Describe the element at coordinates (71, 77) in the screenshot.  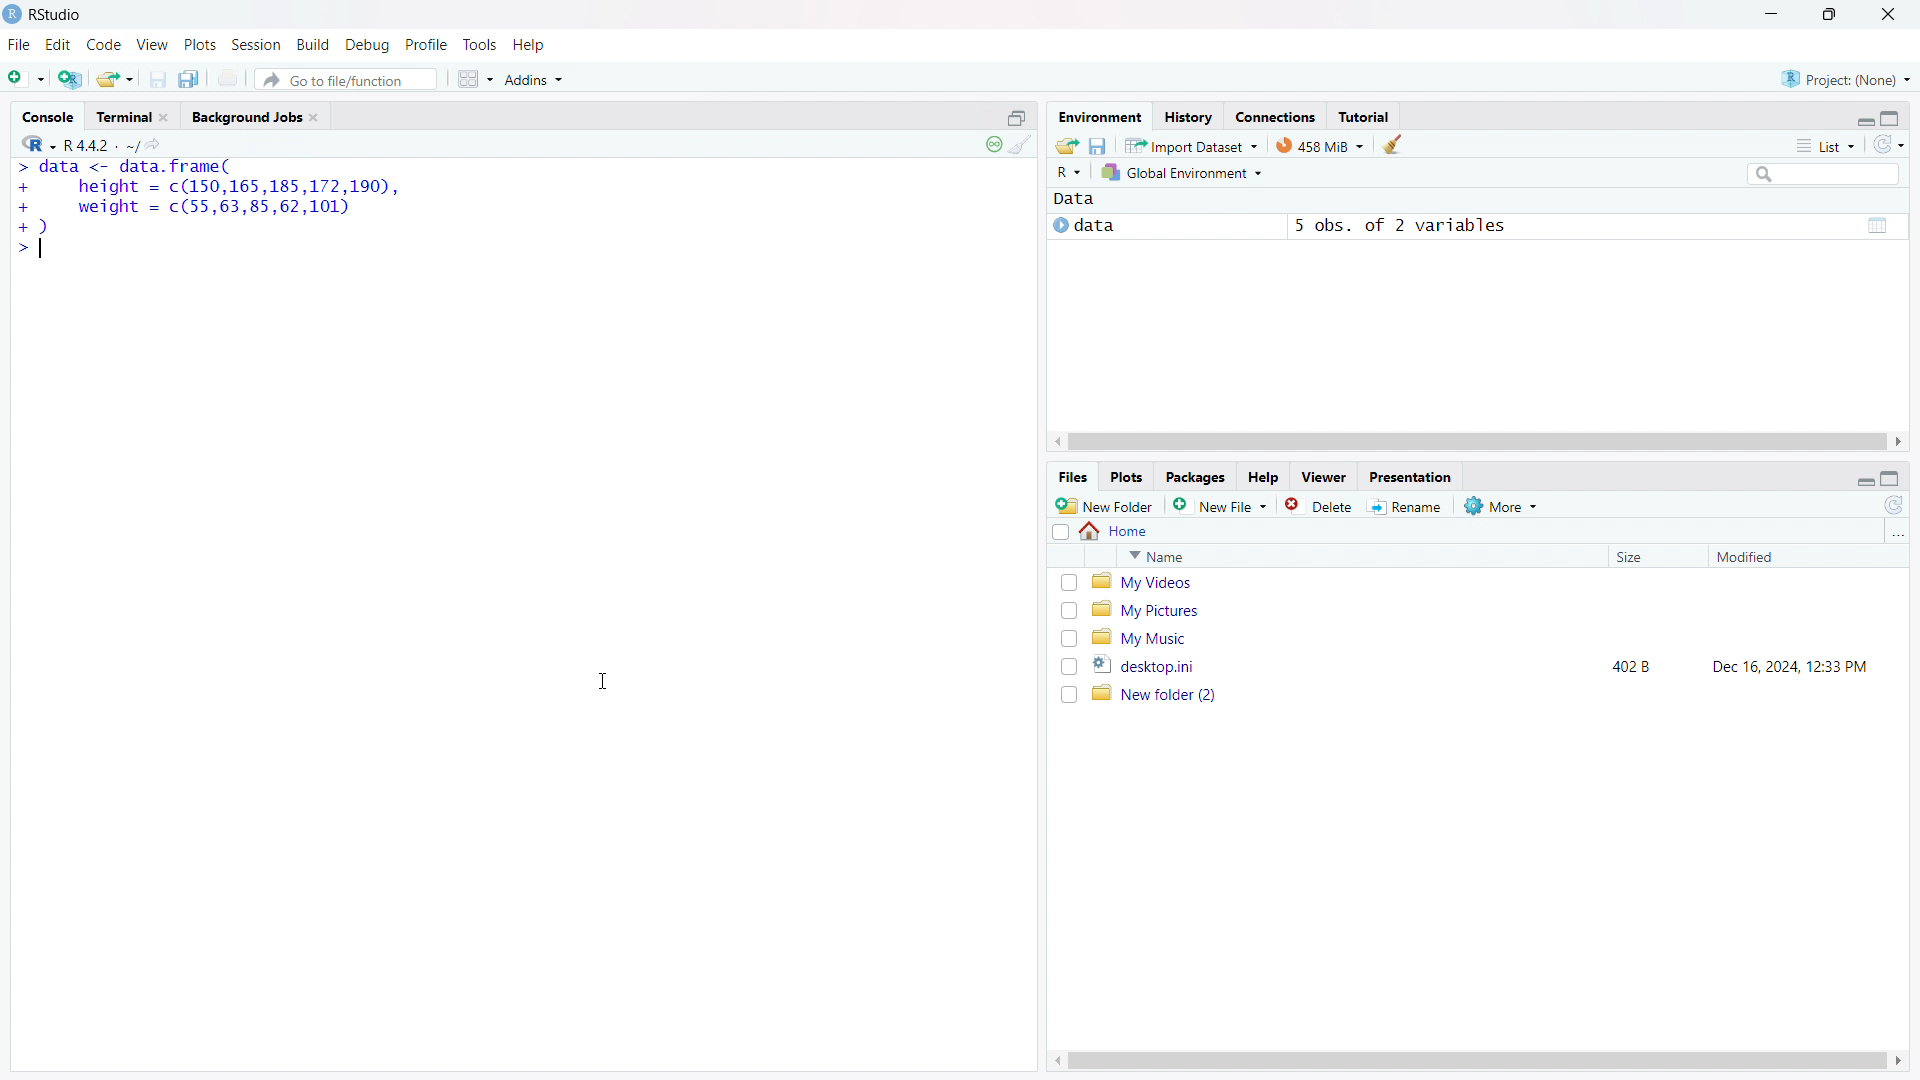
I see `create a project` at that location.